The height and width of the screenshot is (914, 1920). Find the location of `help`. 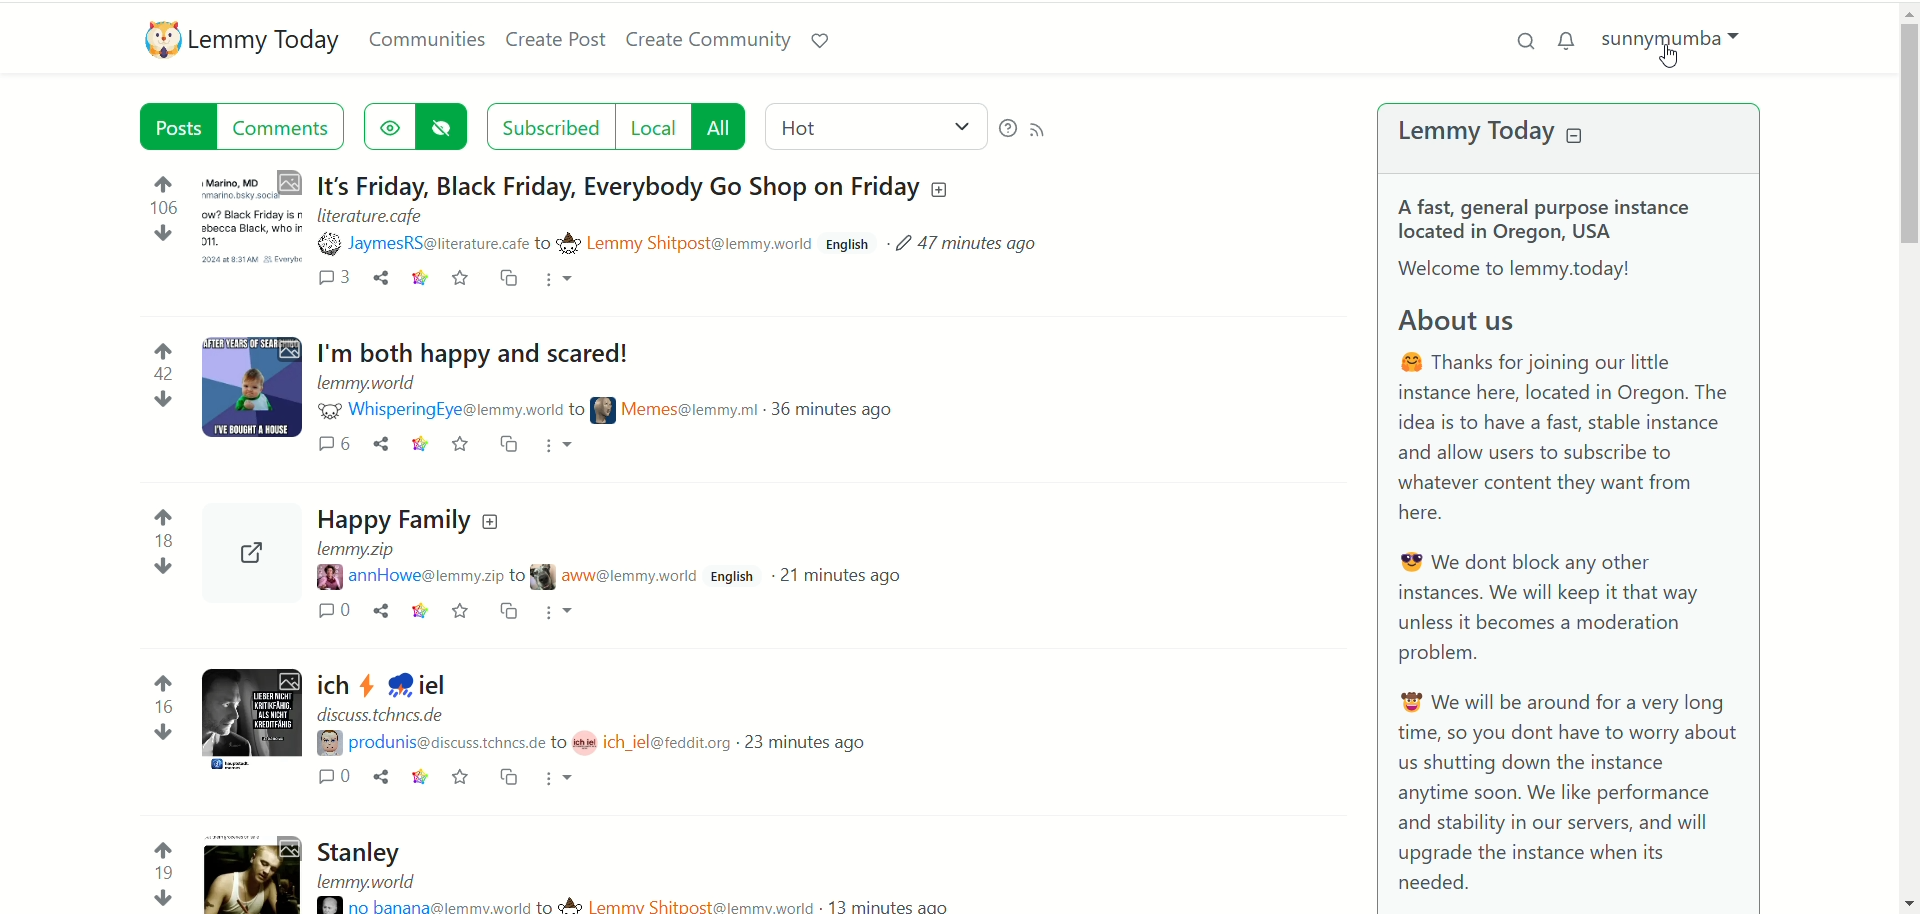

help is located at coordinates (1007, 126).